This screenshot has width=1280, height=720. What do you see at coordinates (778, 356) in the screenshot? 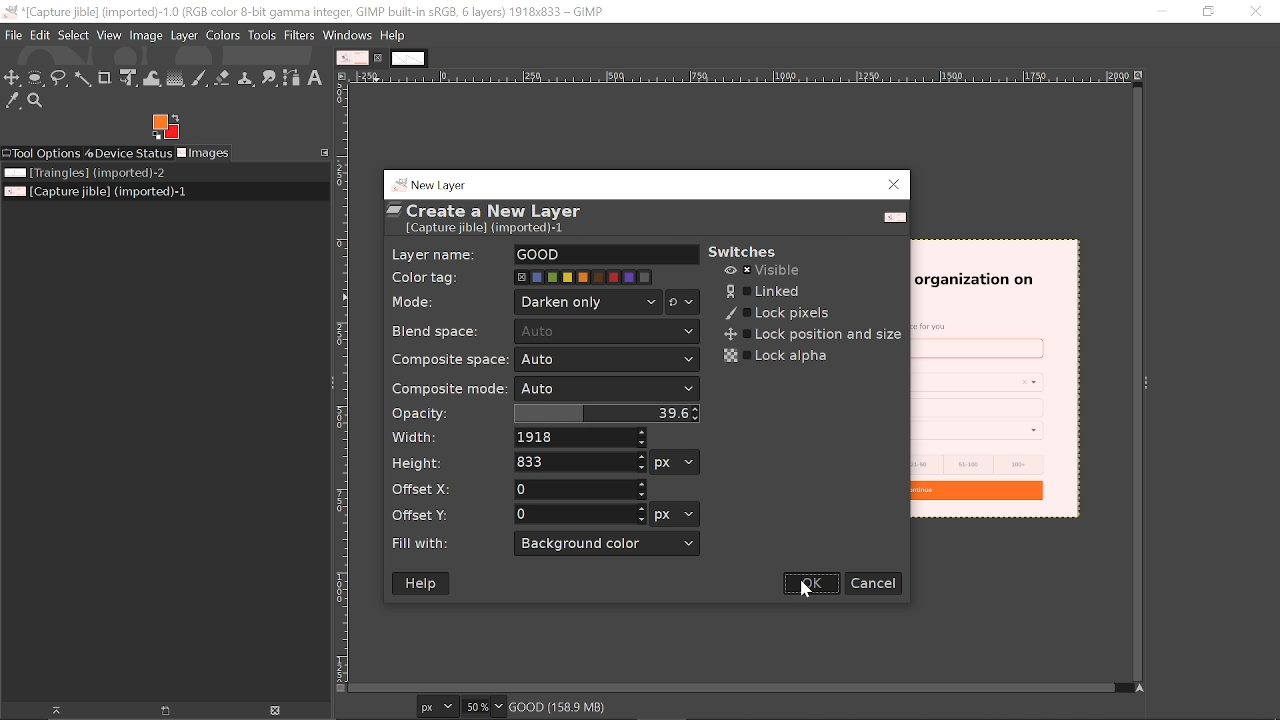
I see `Lock alpha` at bounding box center [778, 356].